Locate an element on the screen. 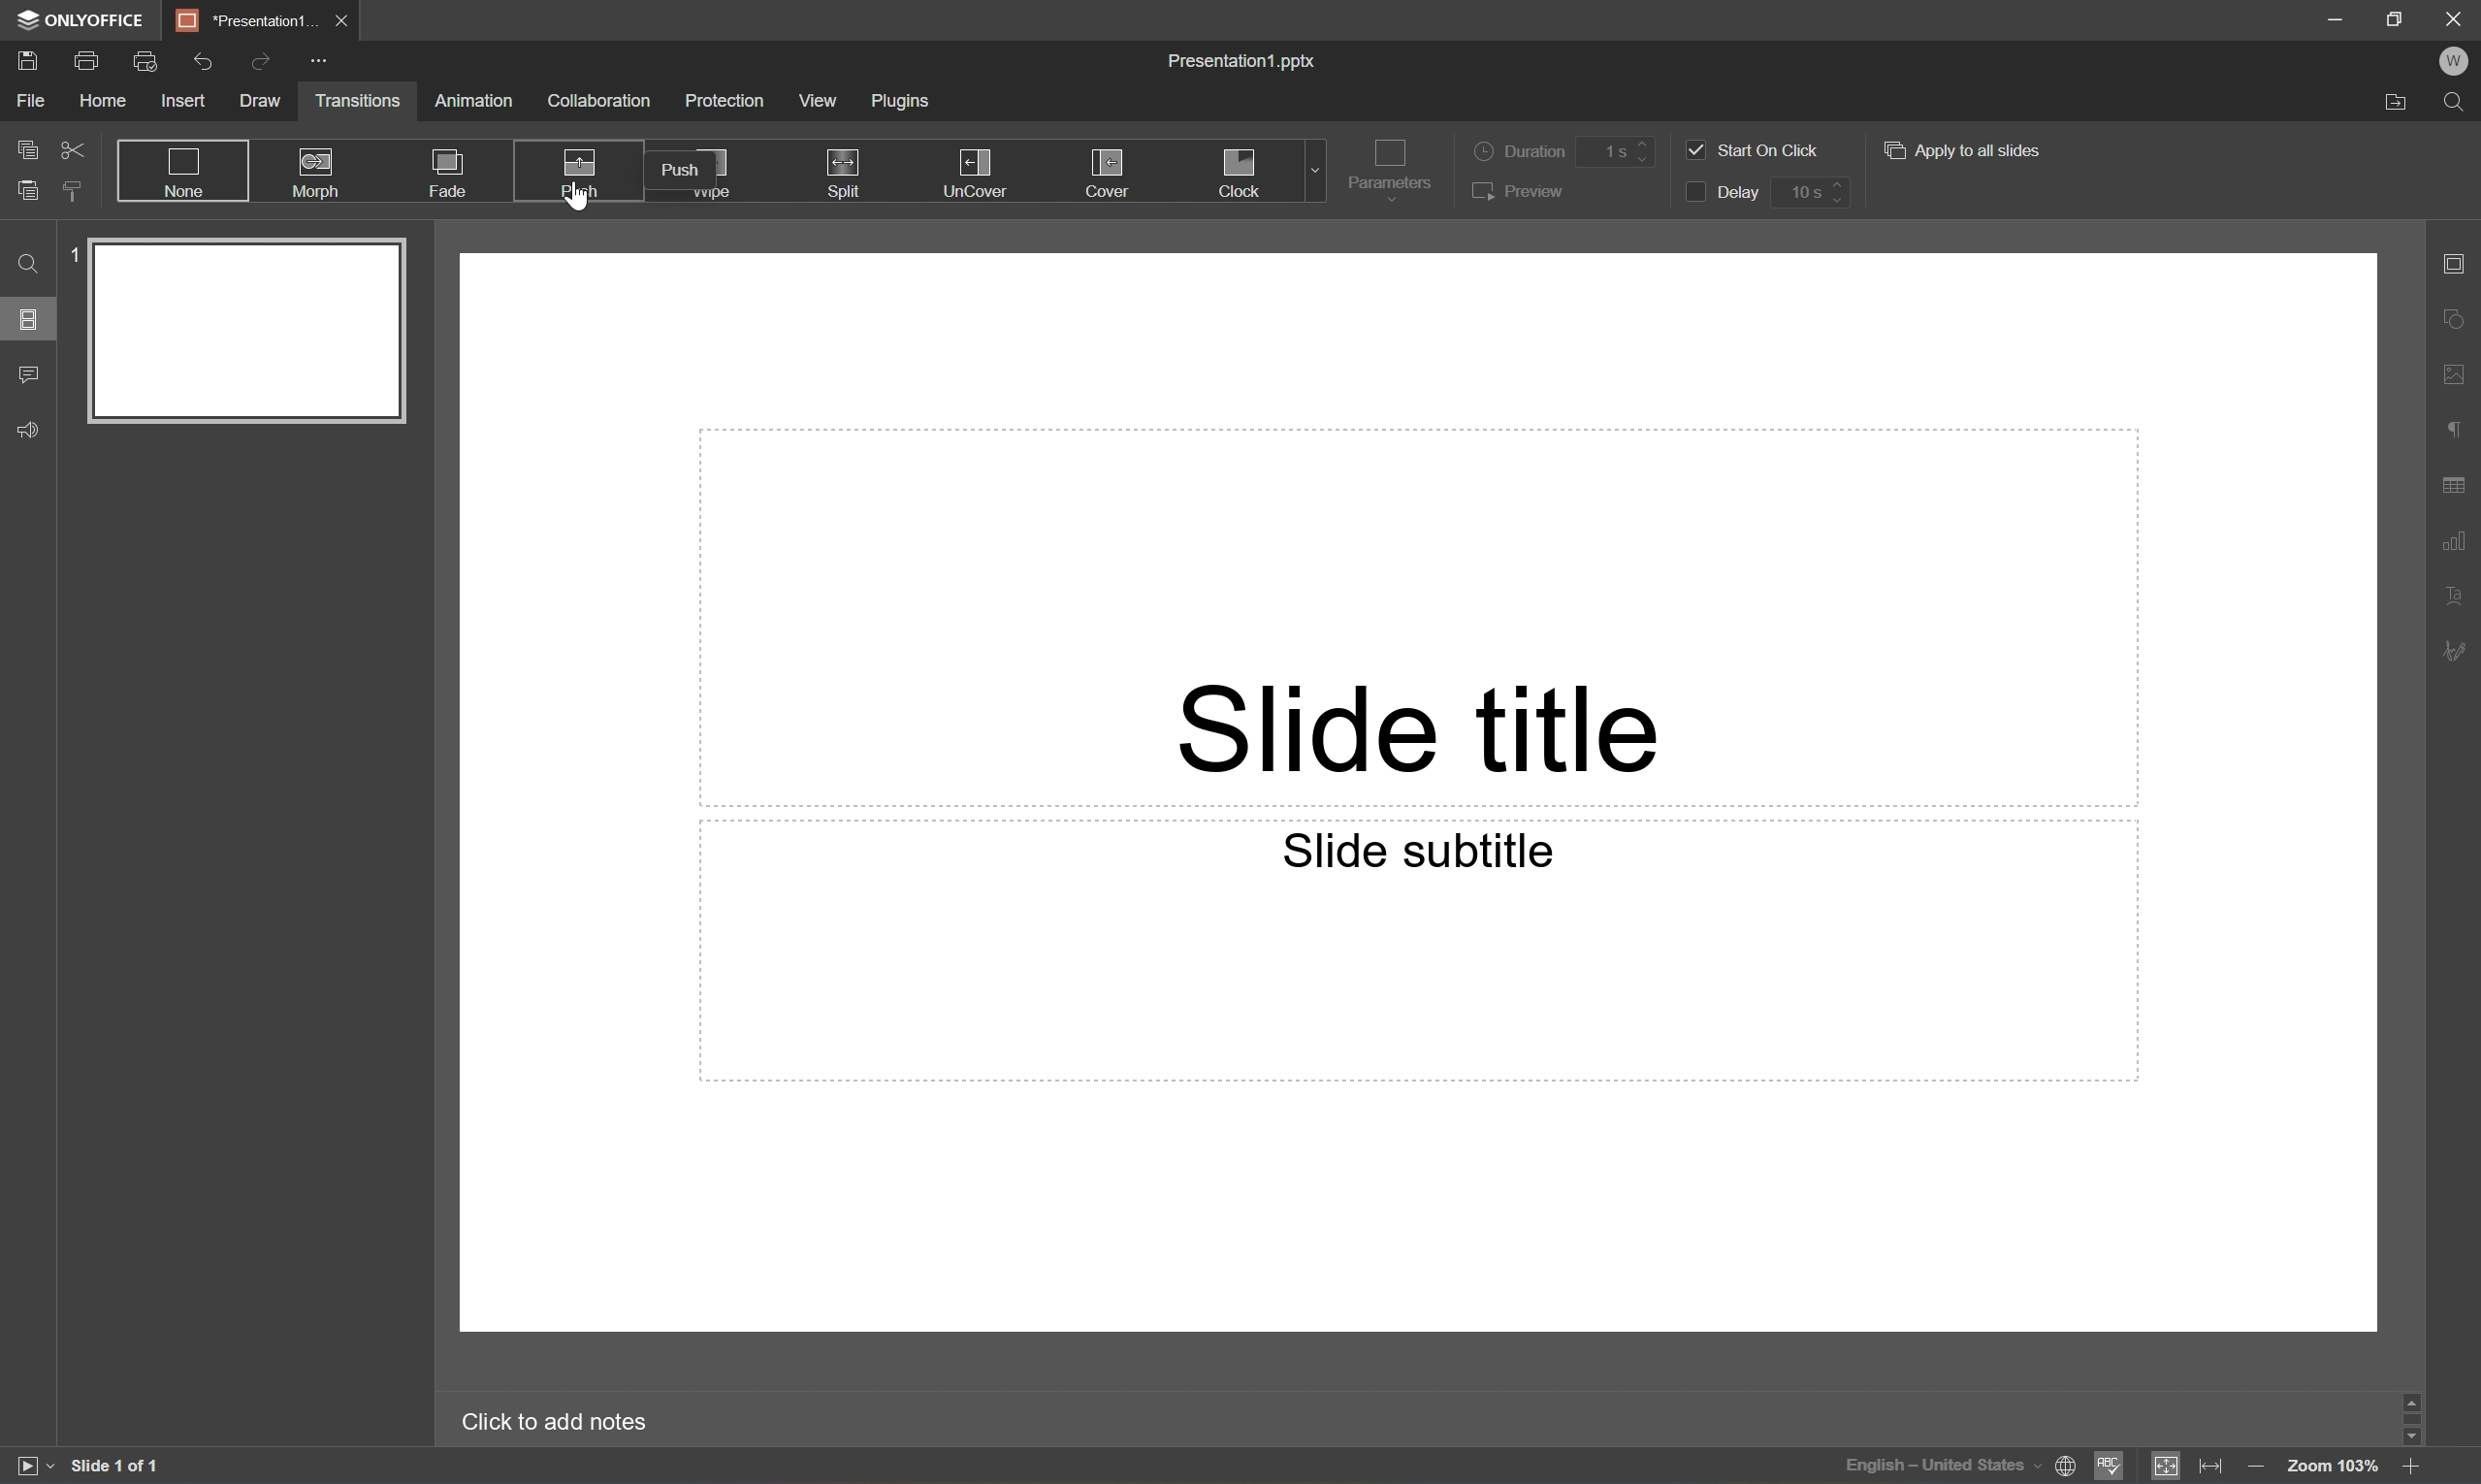 The width and height of the screenshot is (2481, 1484). Transitions is located at coordinates (360, 101).